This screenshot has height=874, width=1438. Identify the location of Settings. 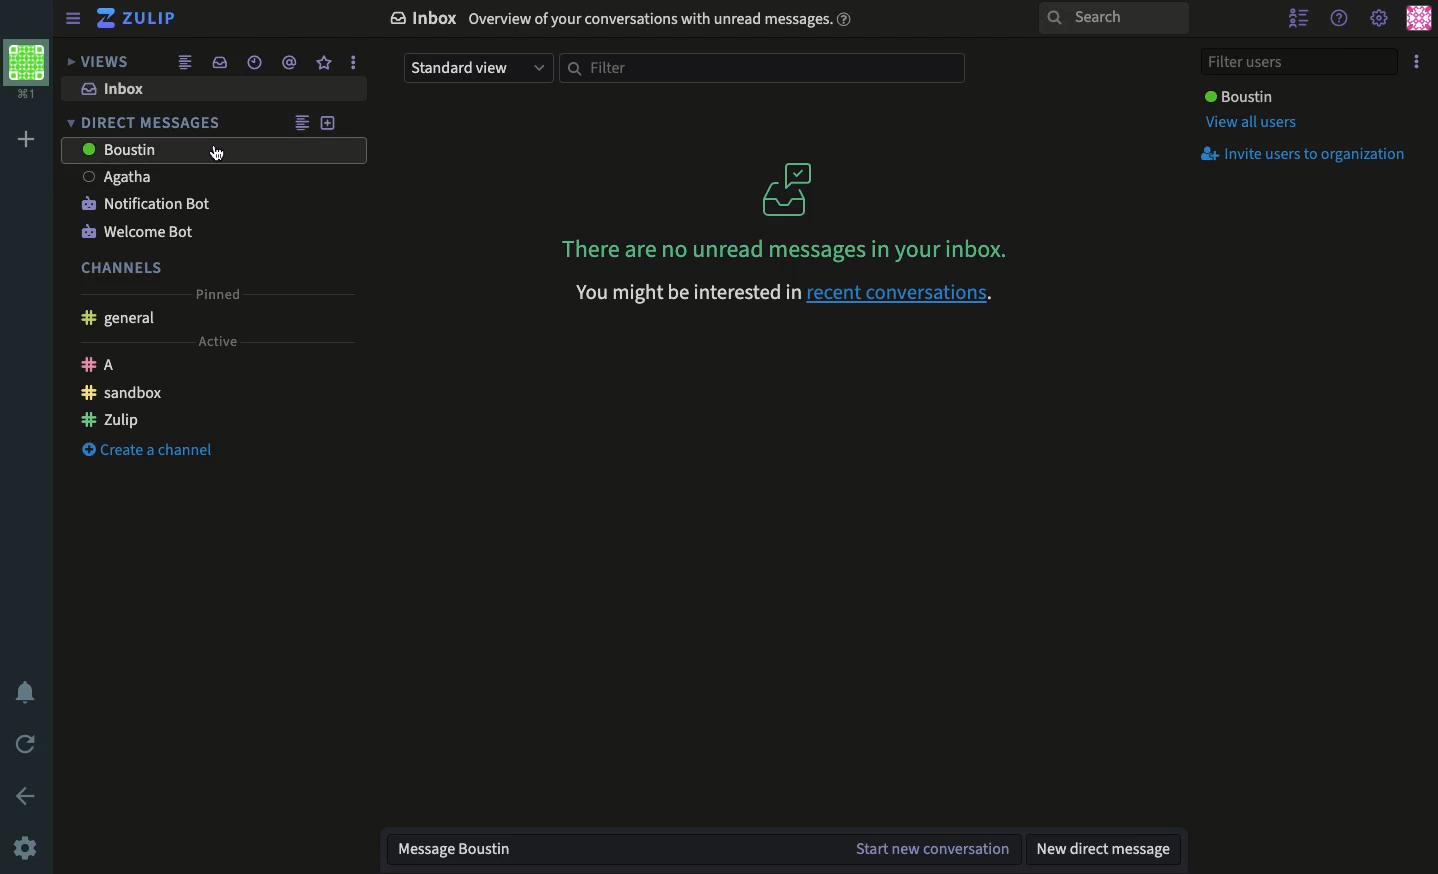
(28, 847).